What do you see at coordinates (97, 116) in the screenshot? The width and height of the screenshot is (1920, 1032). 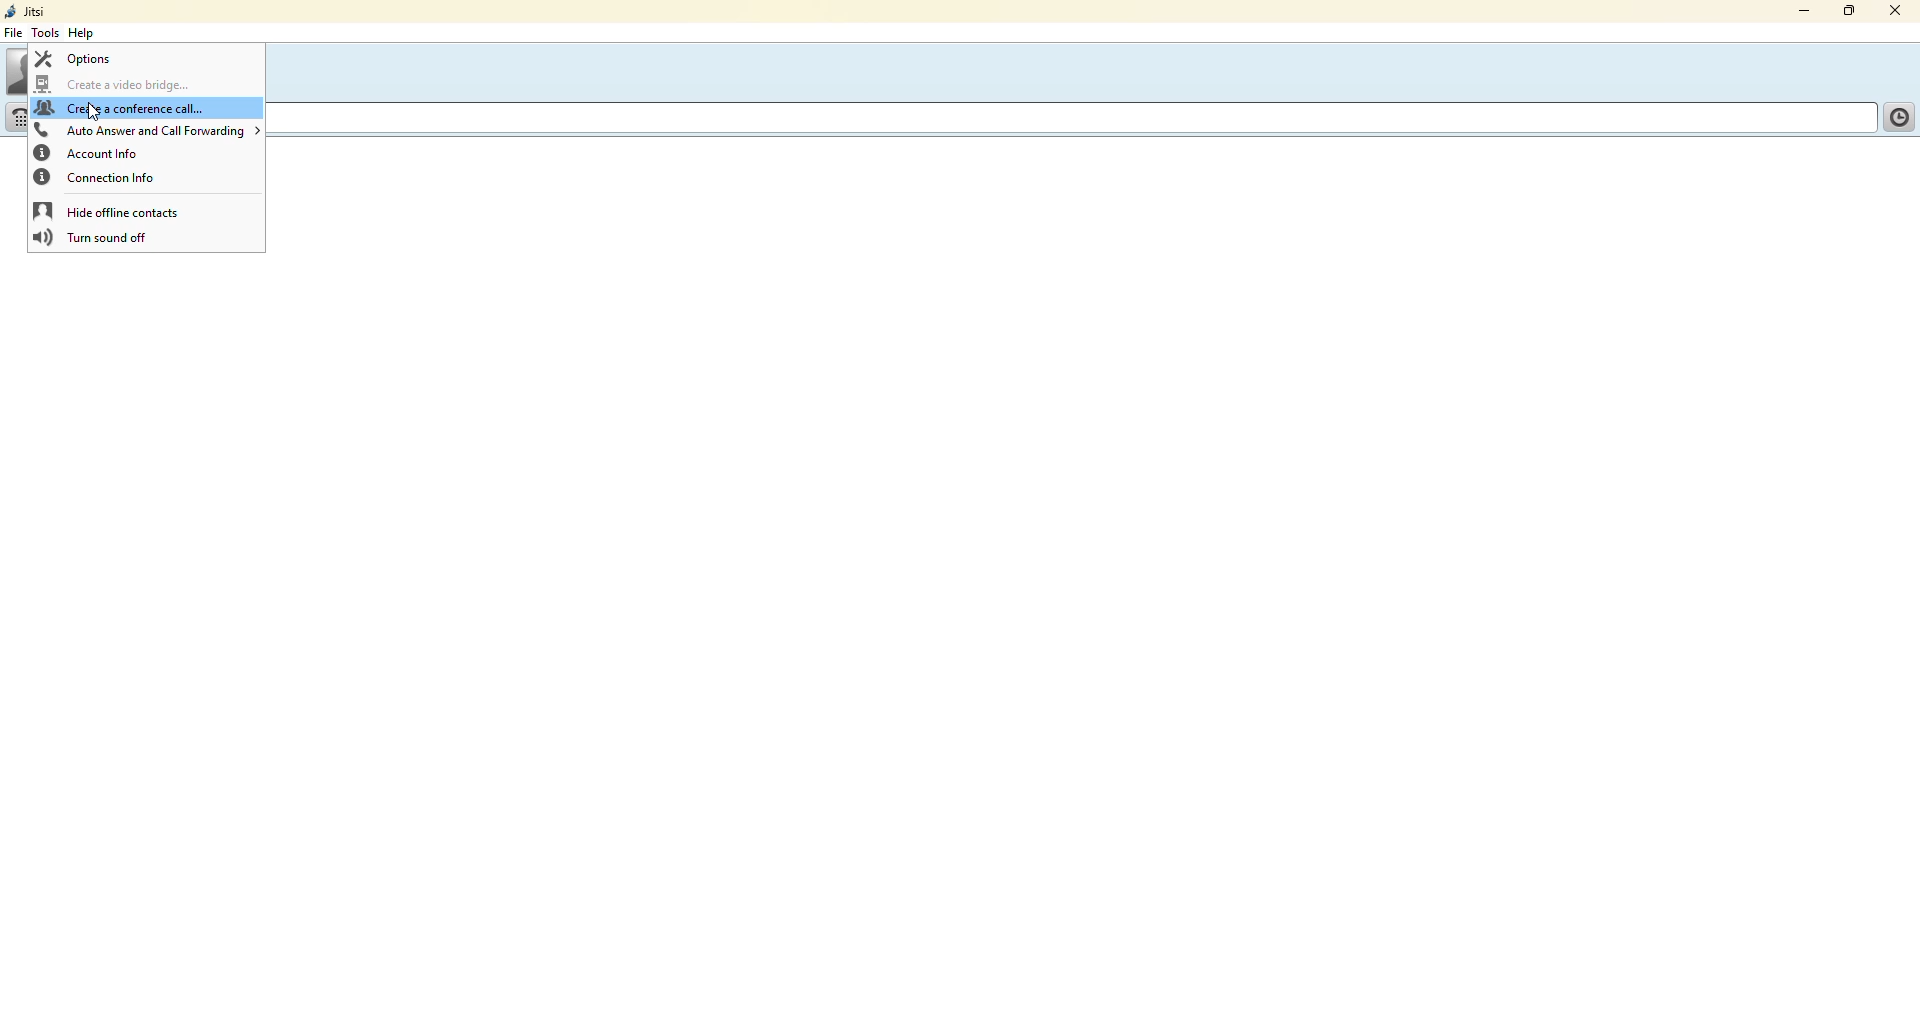 I see `cursor` at bounding box center [97, 116].